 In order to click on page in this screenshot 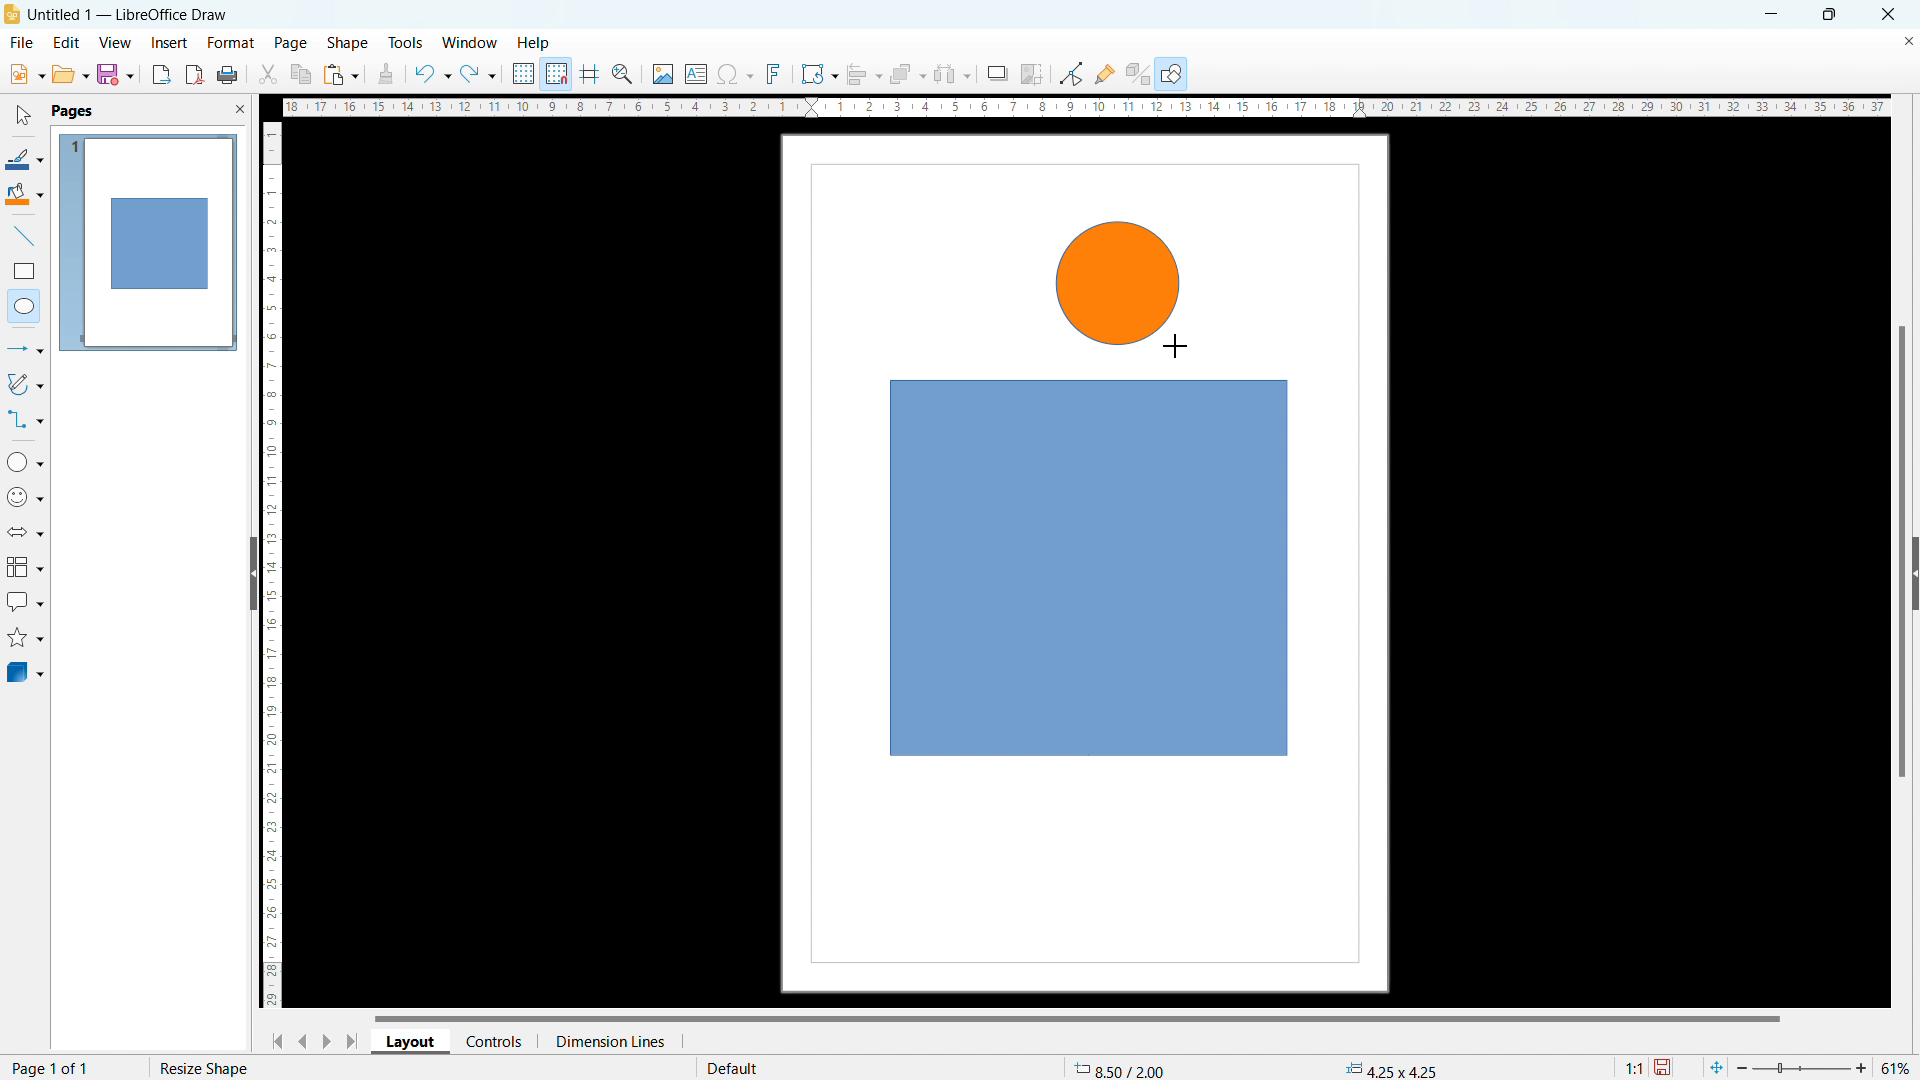, I will do `click(291, 42)`.